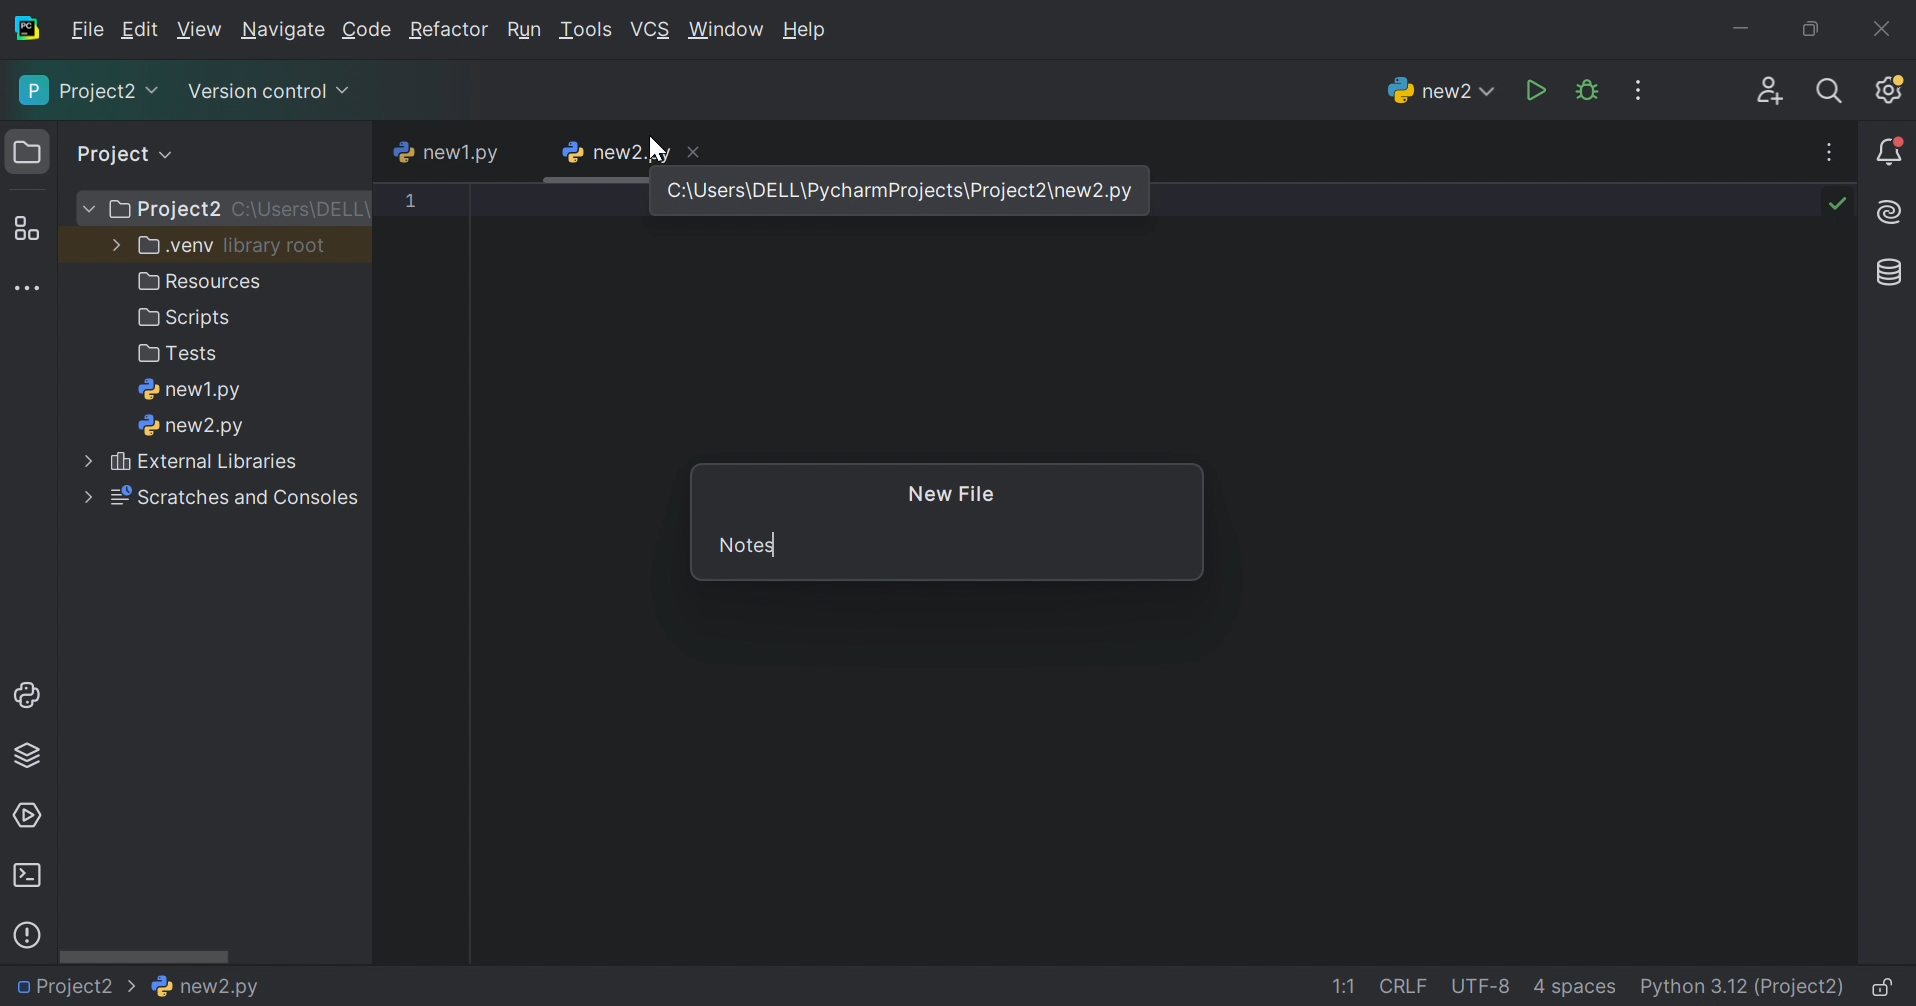 This screenshot has height=1006, width=1916. What do you see at coordinates (409, 201) in the screenshot?
I see `1` at bounding box center [409, 201].